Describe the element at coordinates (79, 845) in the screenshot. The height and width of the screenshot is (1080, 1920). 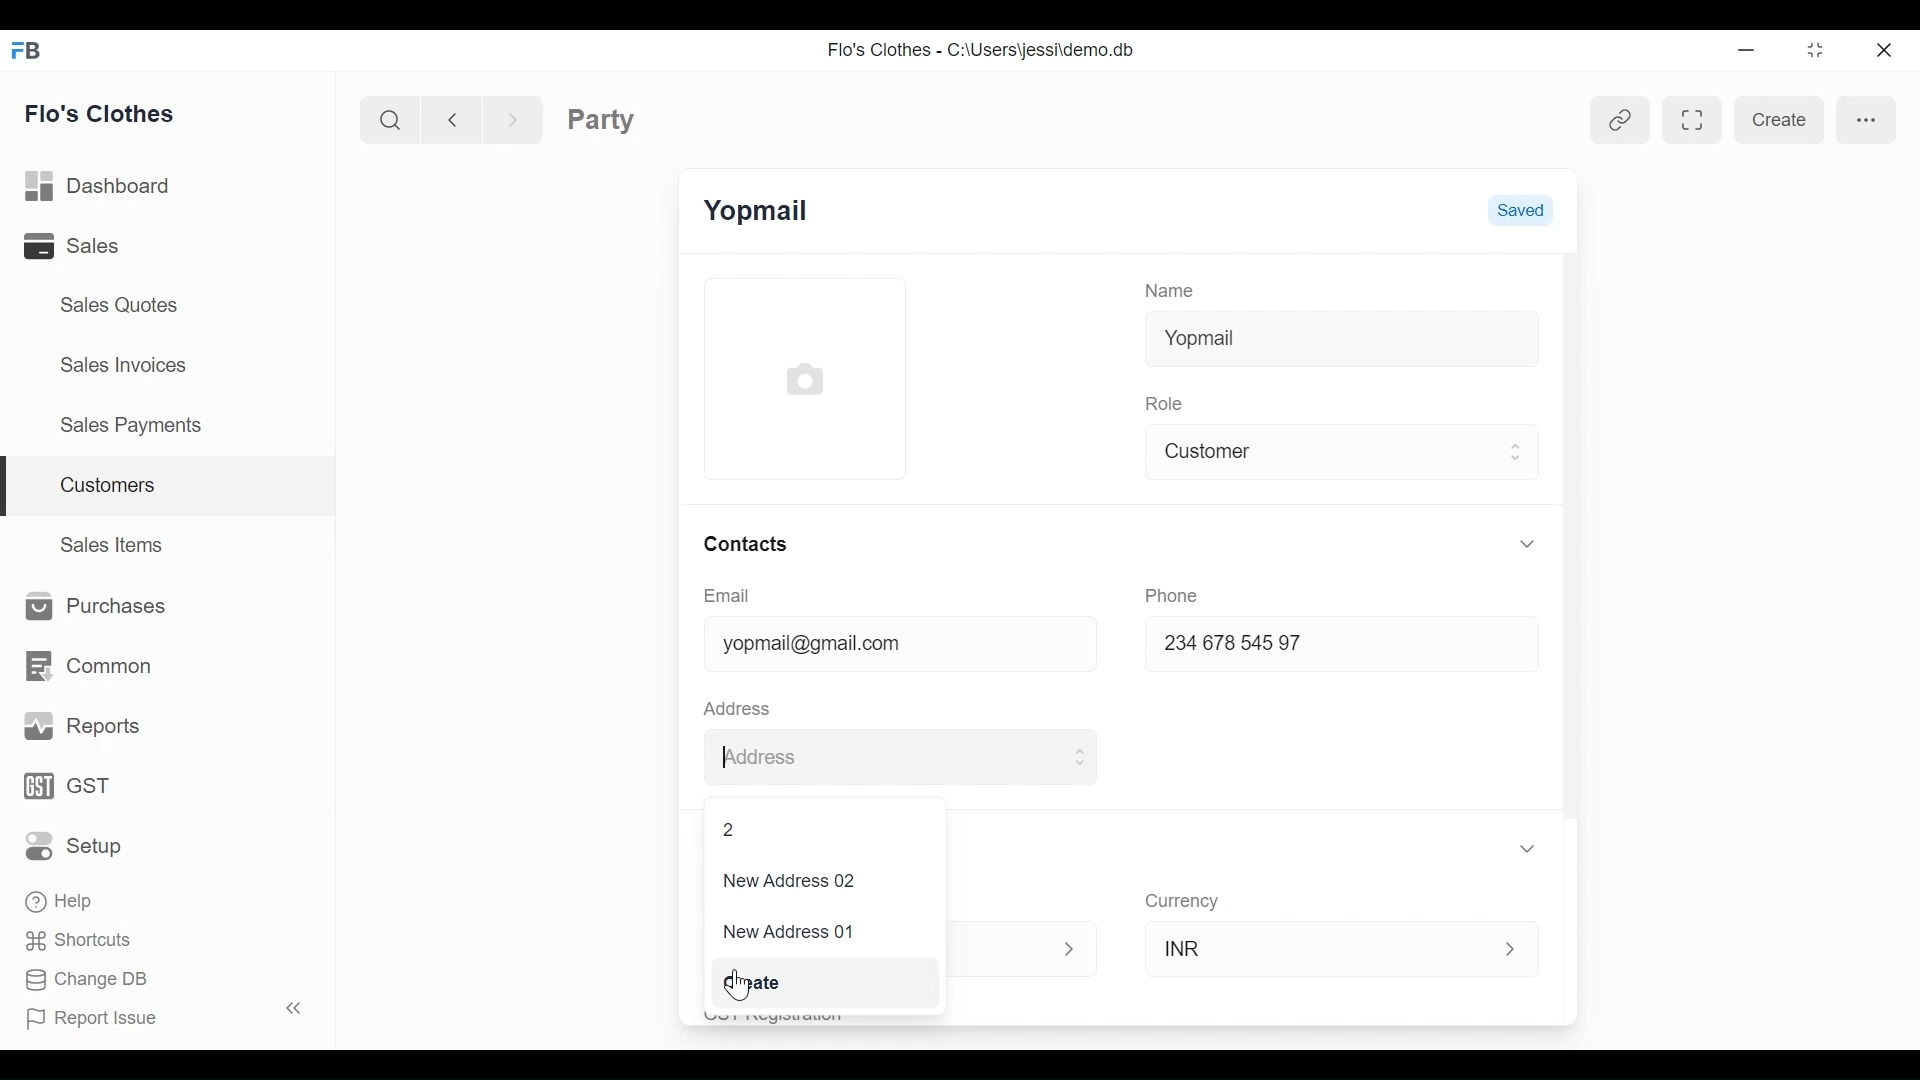
I see `Setup` at that location.